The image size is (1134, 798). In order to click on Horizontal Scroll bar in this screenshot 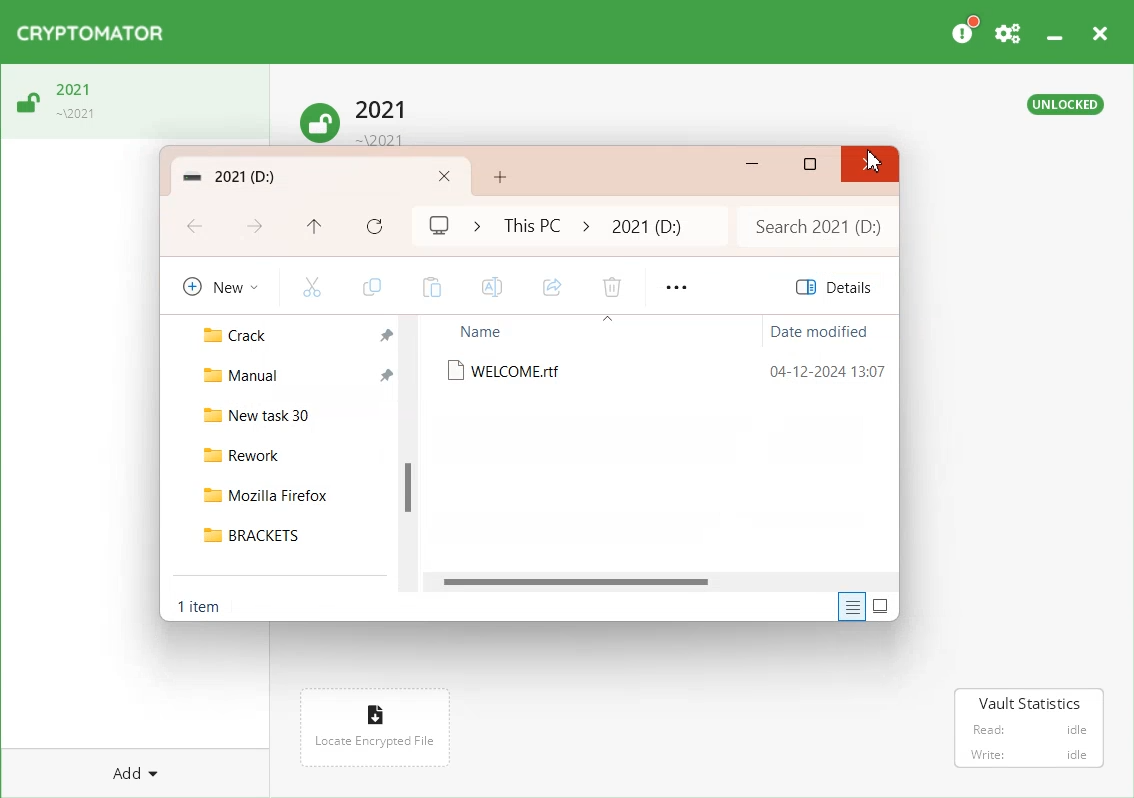, I will do `click(669, 577)`.